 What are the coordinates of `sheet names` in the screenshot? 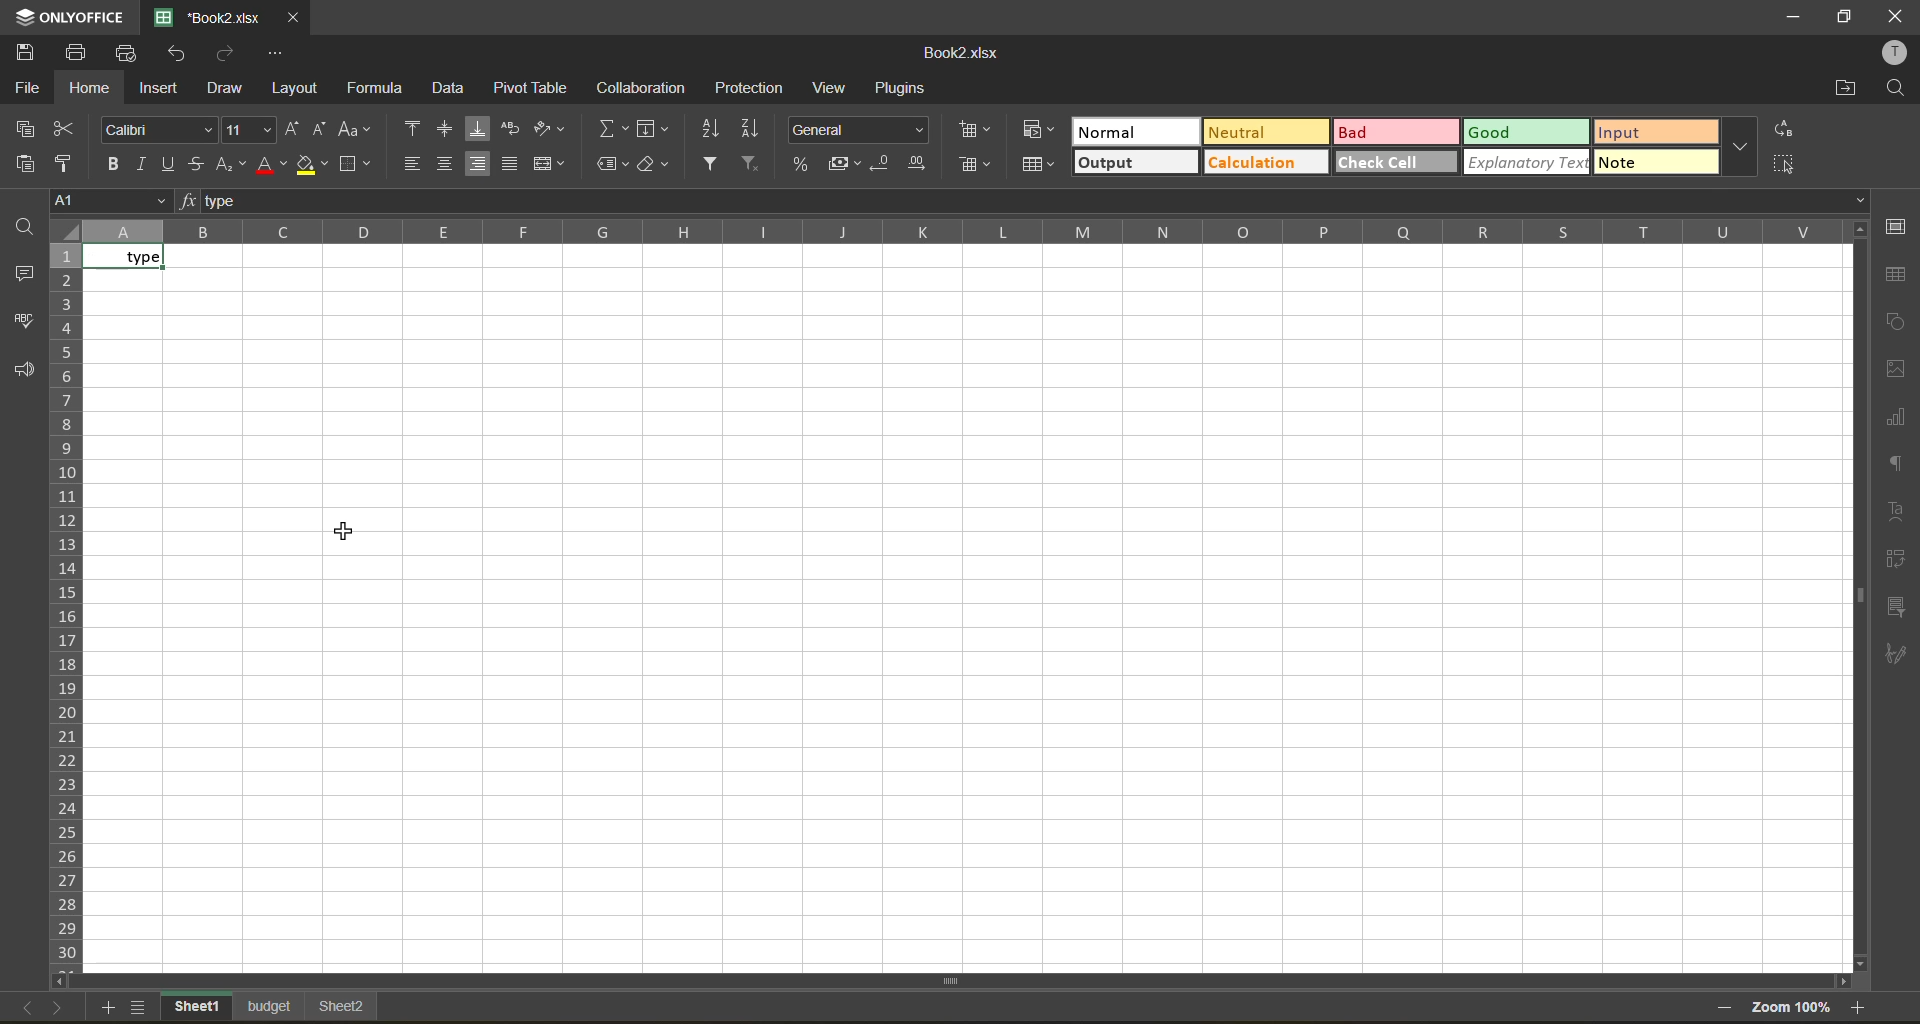 It's located at (271, 1009).